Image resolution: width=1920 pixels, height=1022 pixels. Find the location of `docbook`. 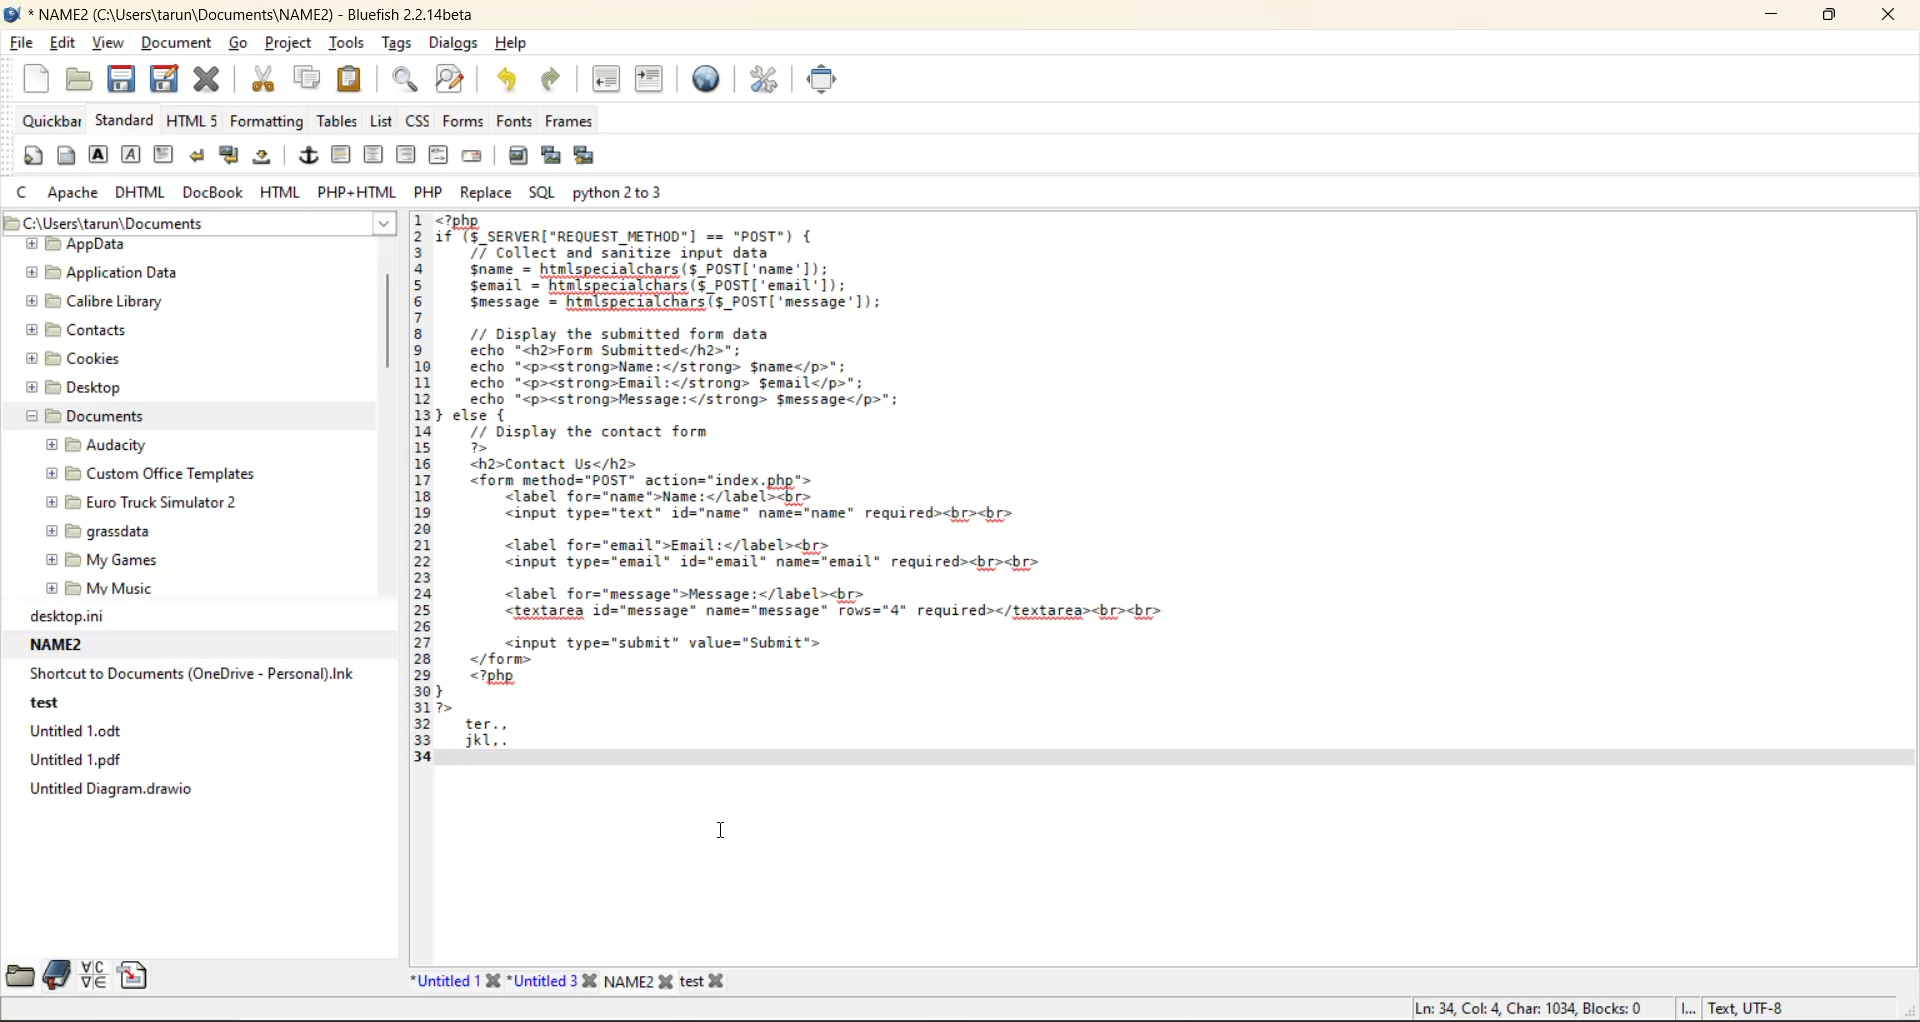

docbook is located at coordinates (213, 194).